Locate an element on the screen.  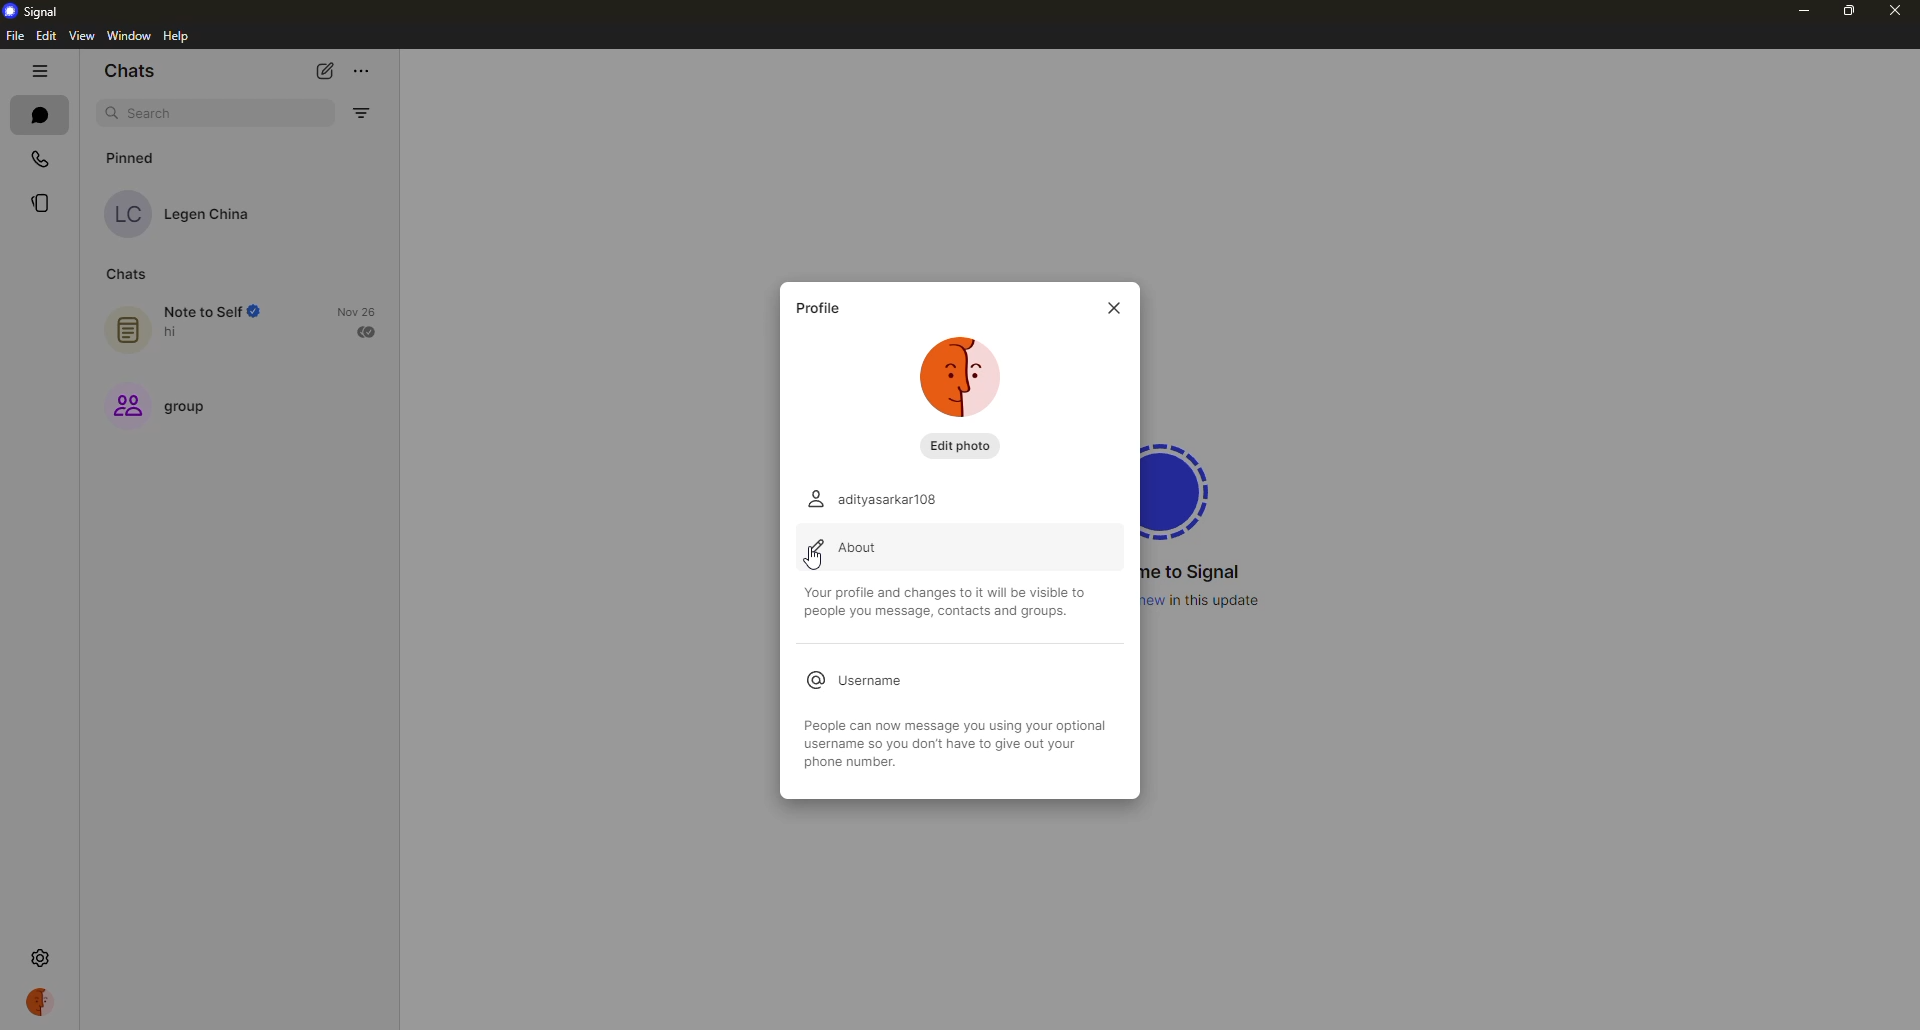
group is located at coordinates (165, 409).